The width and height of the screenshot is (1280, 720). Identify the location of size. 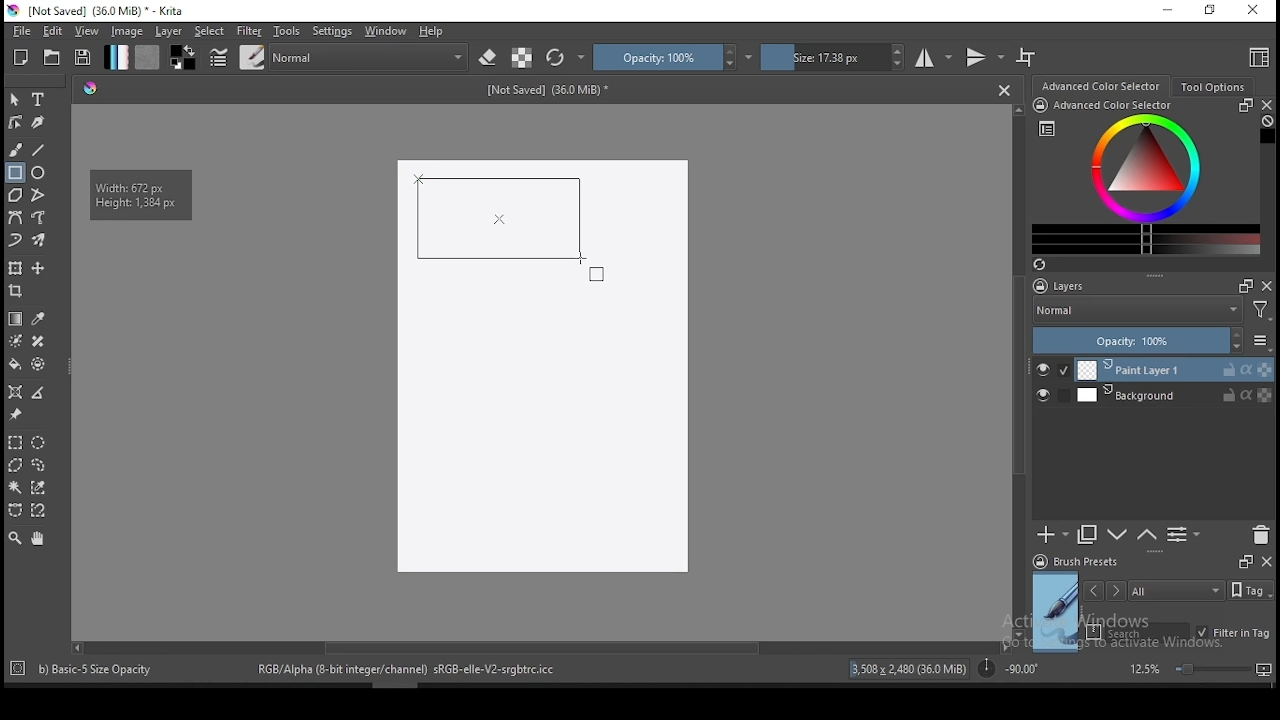
(833, 57).